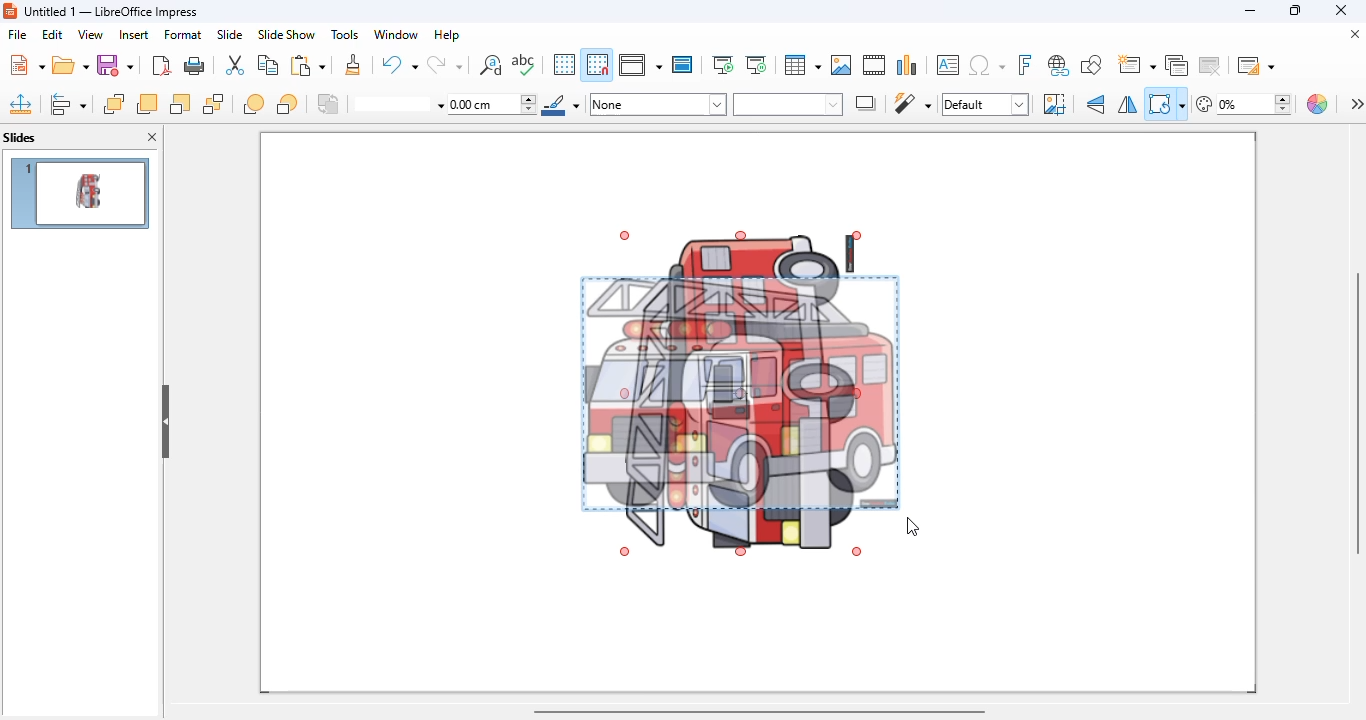 This screenshot has width=1366, height=720. What do you see at coordinates (788, 104) in the screenshot?
I see `area style / filling` at bounding box center [788, 104].